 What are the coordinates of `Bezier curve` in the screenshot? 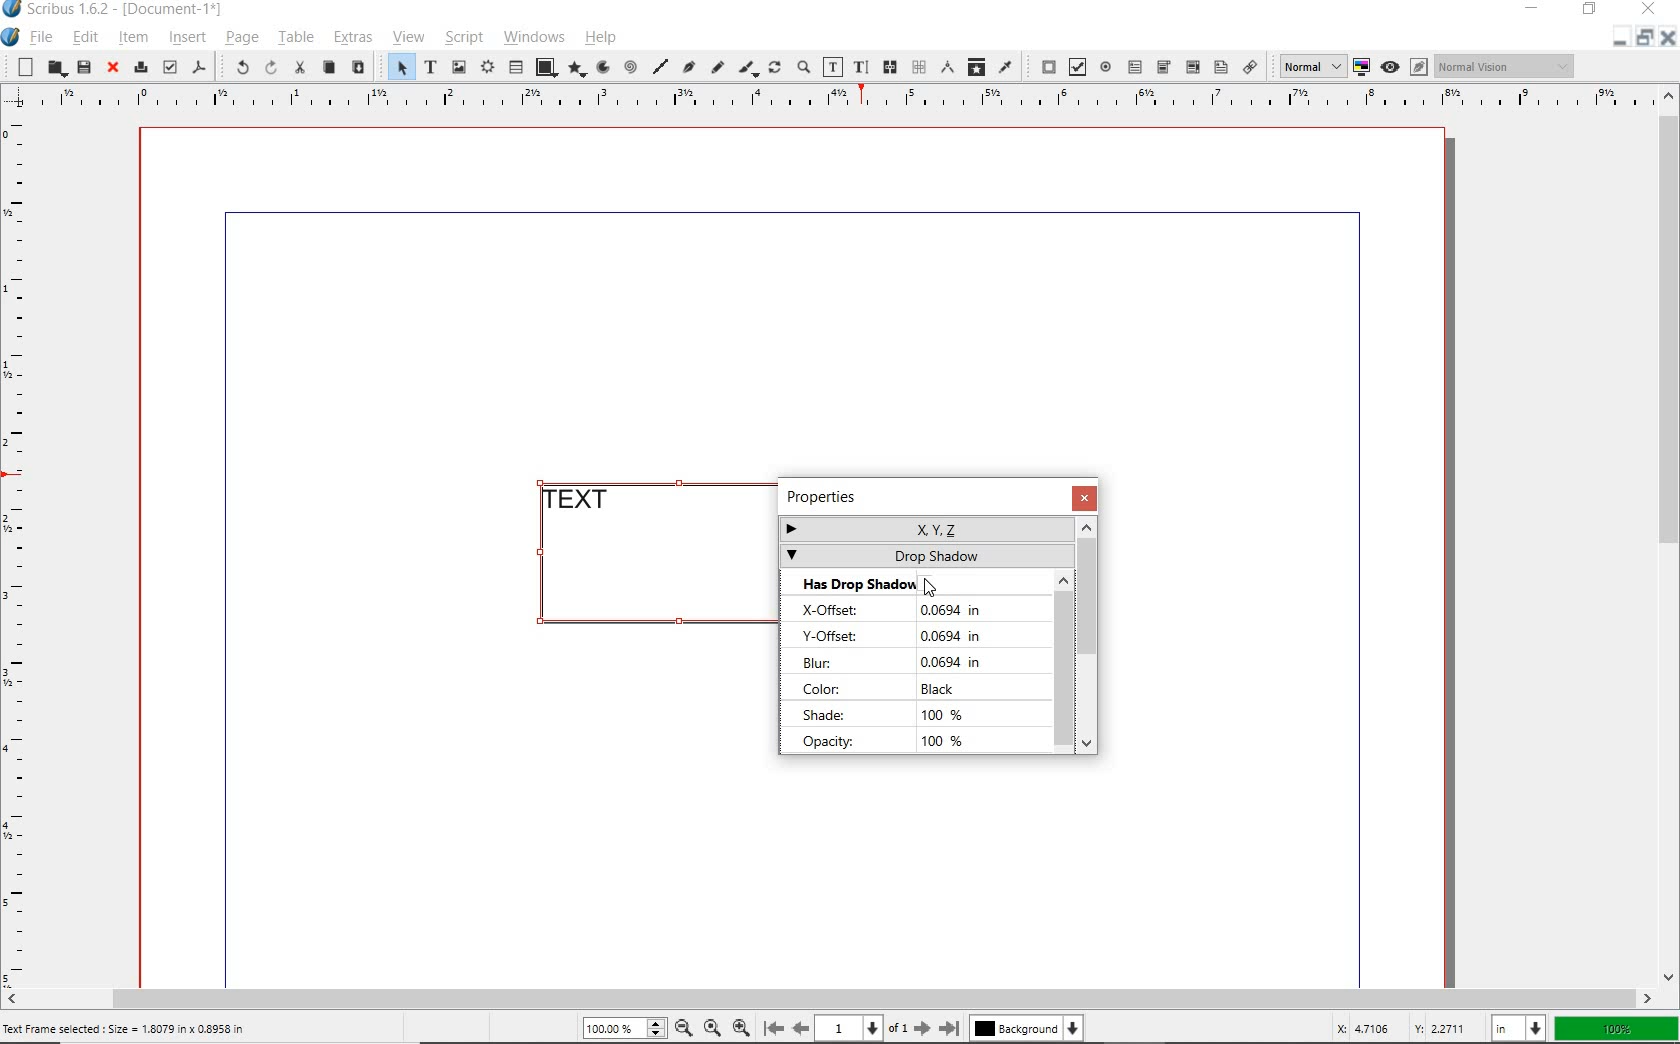 It's located at (688, 66).